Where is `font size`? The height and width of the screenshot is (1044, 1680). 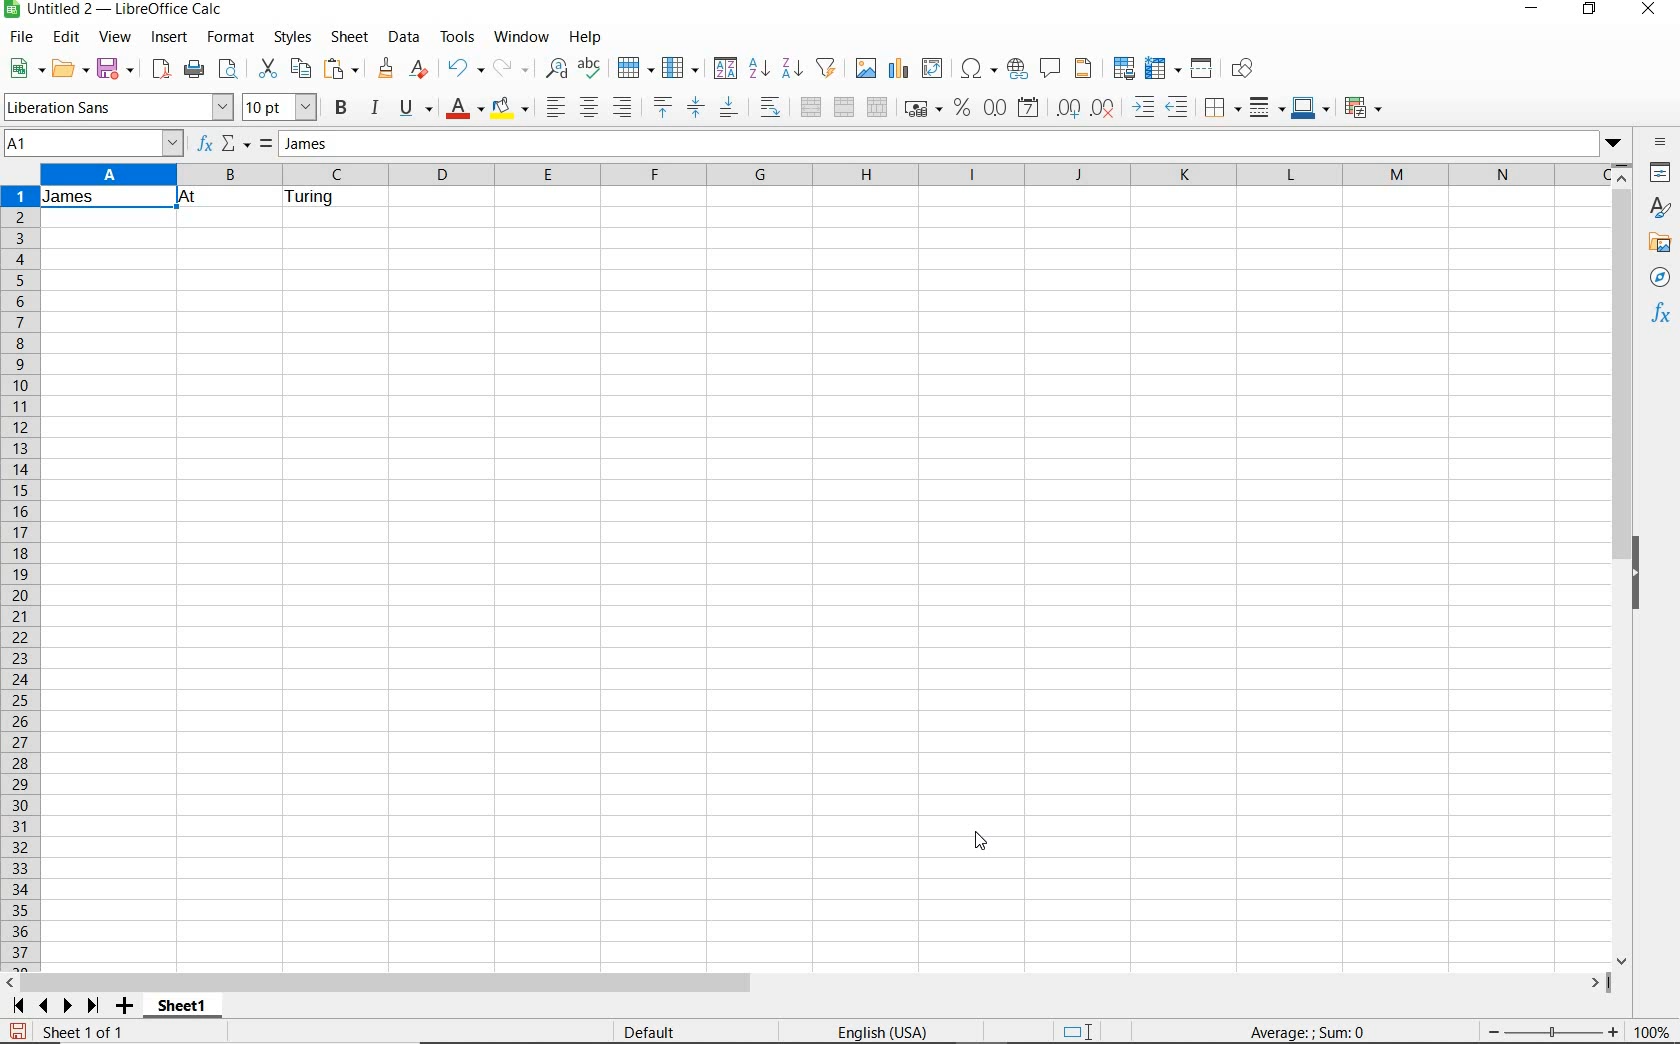
font size is located at coordinates (282, 107).